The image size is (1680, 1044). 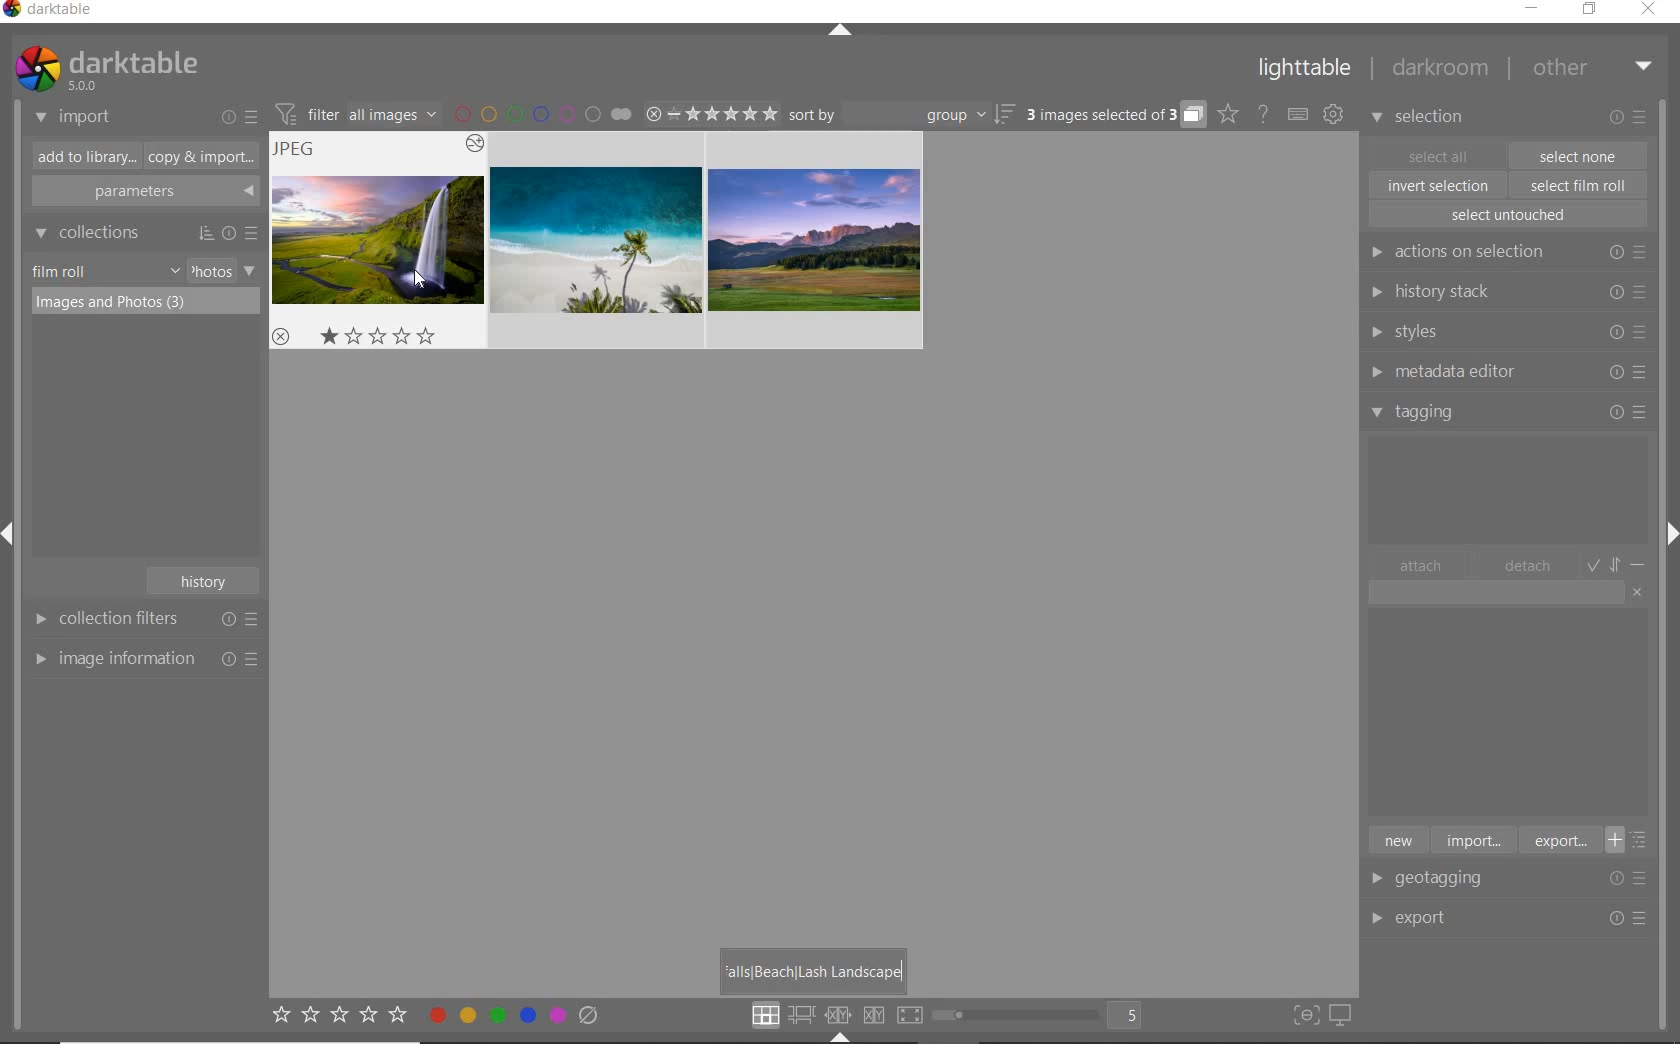 I want to click on export, so click(x=1444, y=916).